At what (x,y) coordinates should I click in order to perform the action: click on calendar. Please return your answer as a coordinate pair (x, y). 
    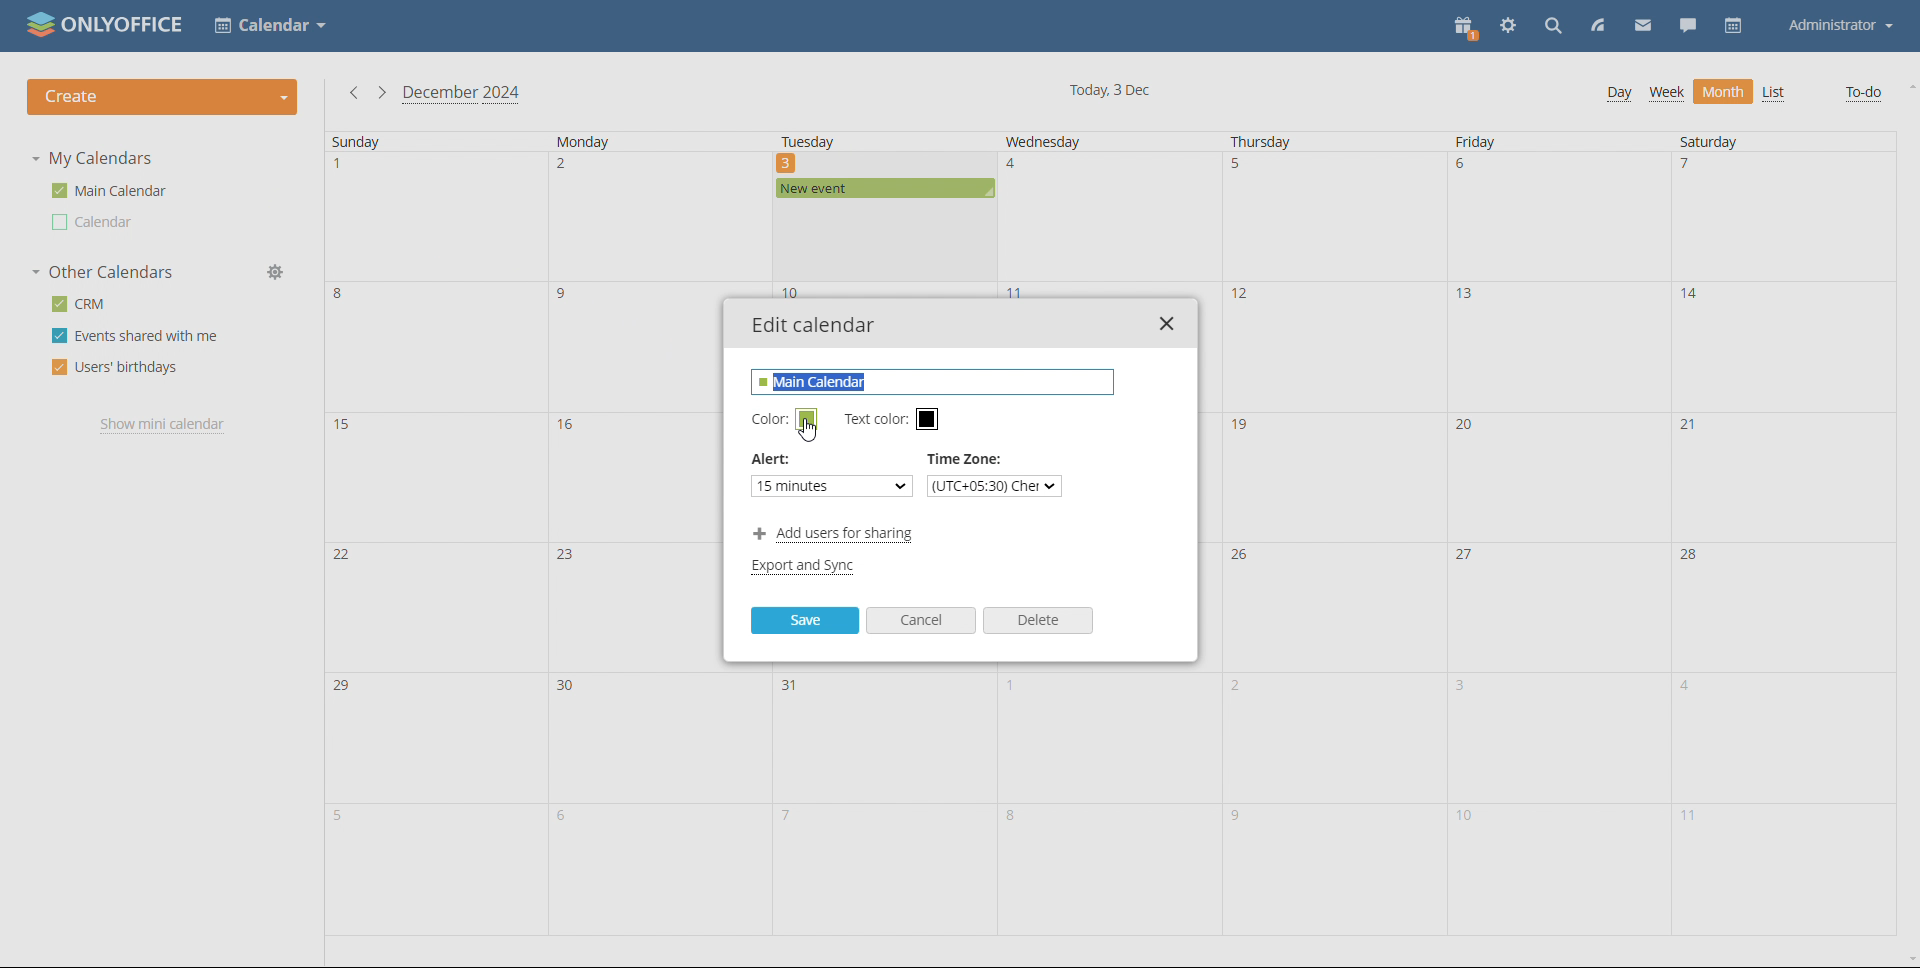
    Looking at the image, I should click on (1732, 26).